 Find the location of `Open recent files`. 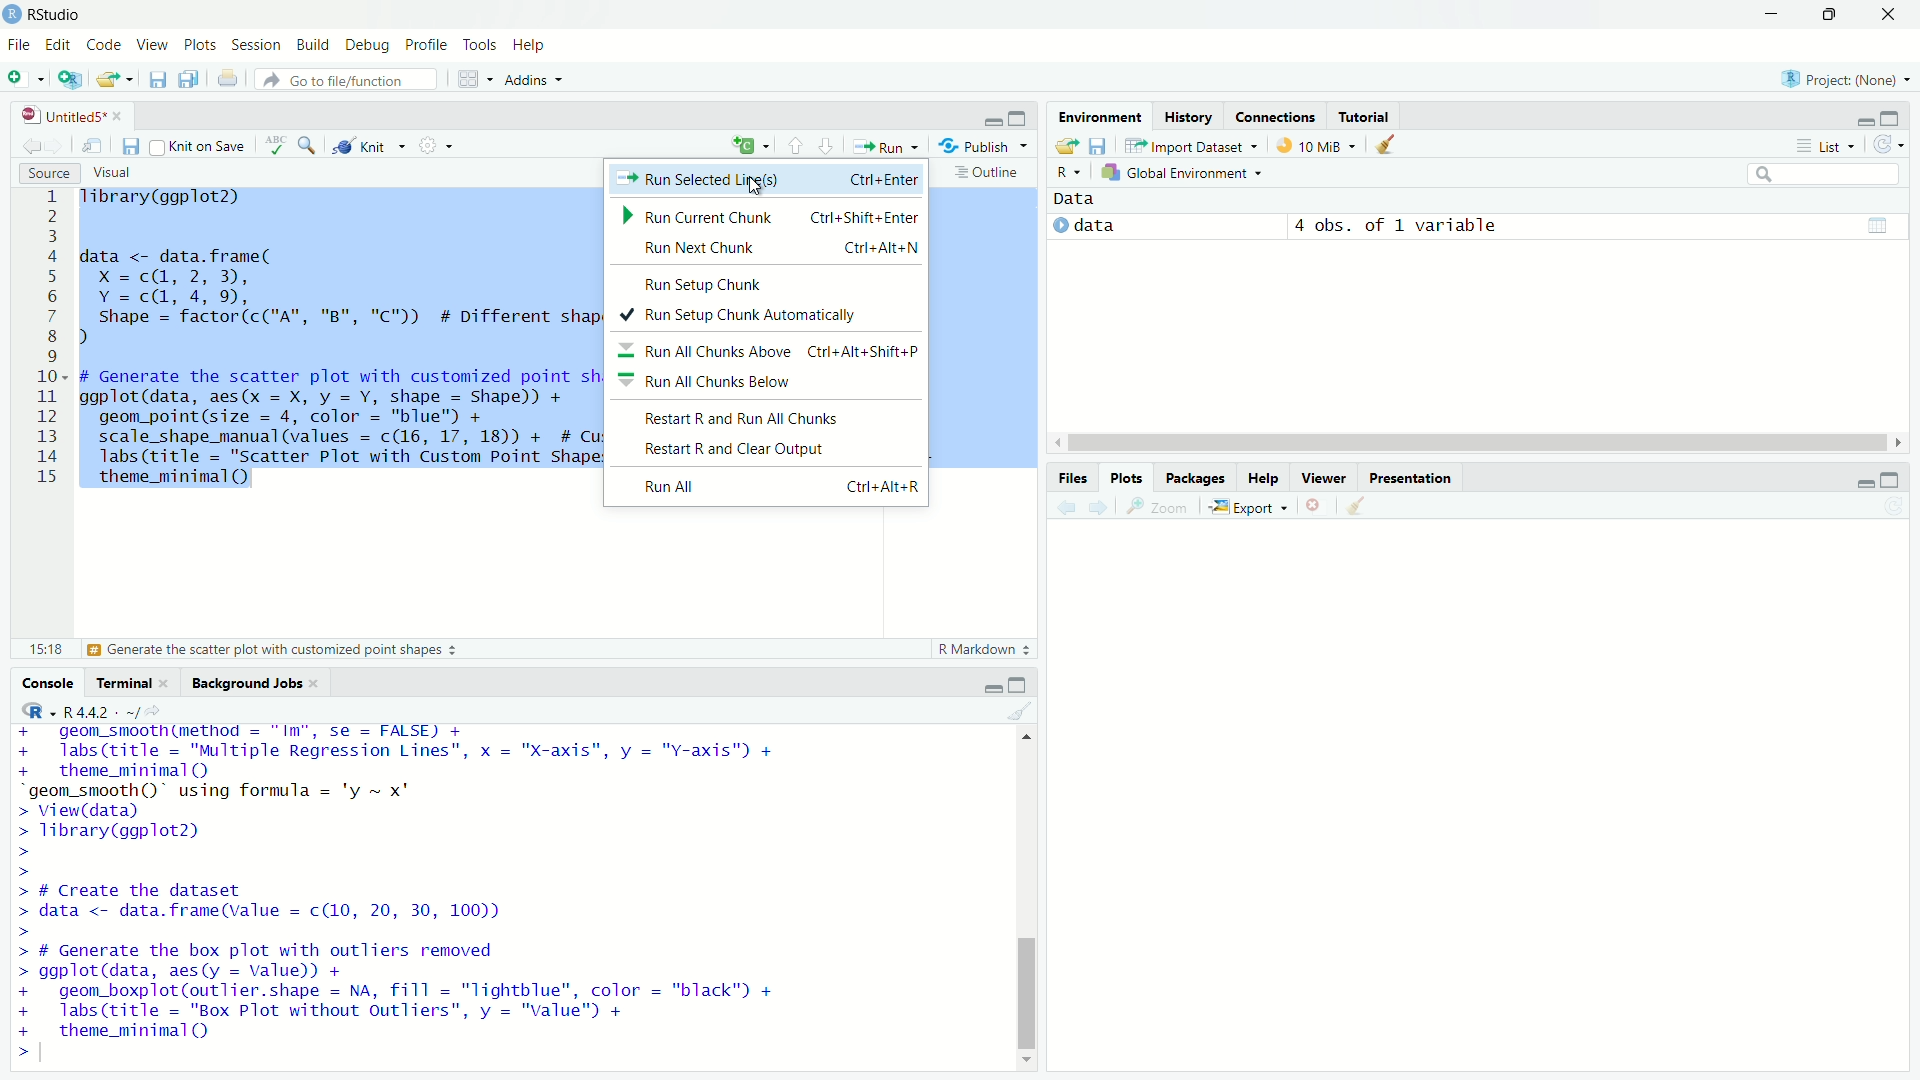

Open recent files is located at coordinates (130, 79).